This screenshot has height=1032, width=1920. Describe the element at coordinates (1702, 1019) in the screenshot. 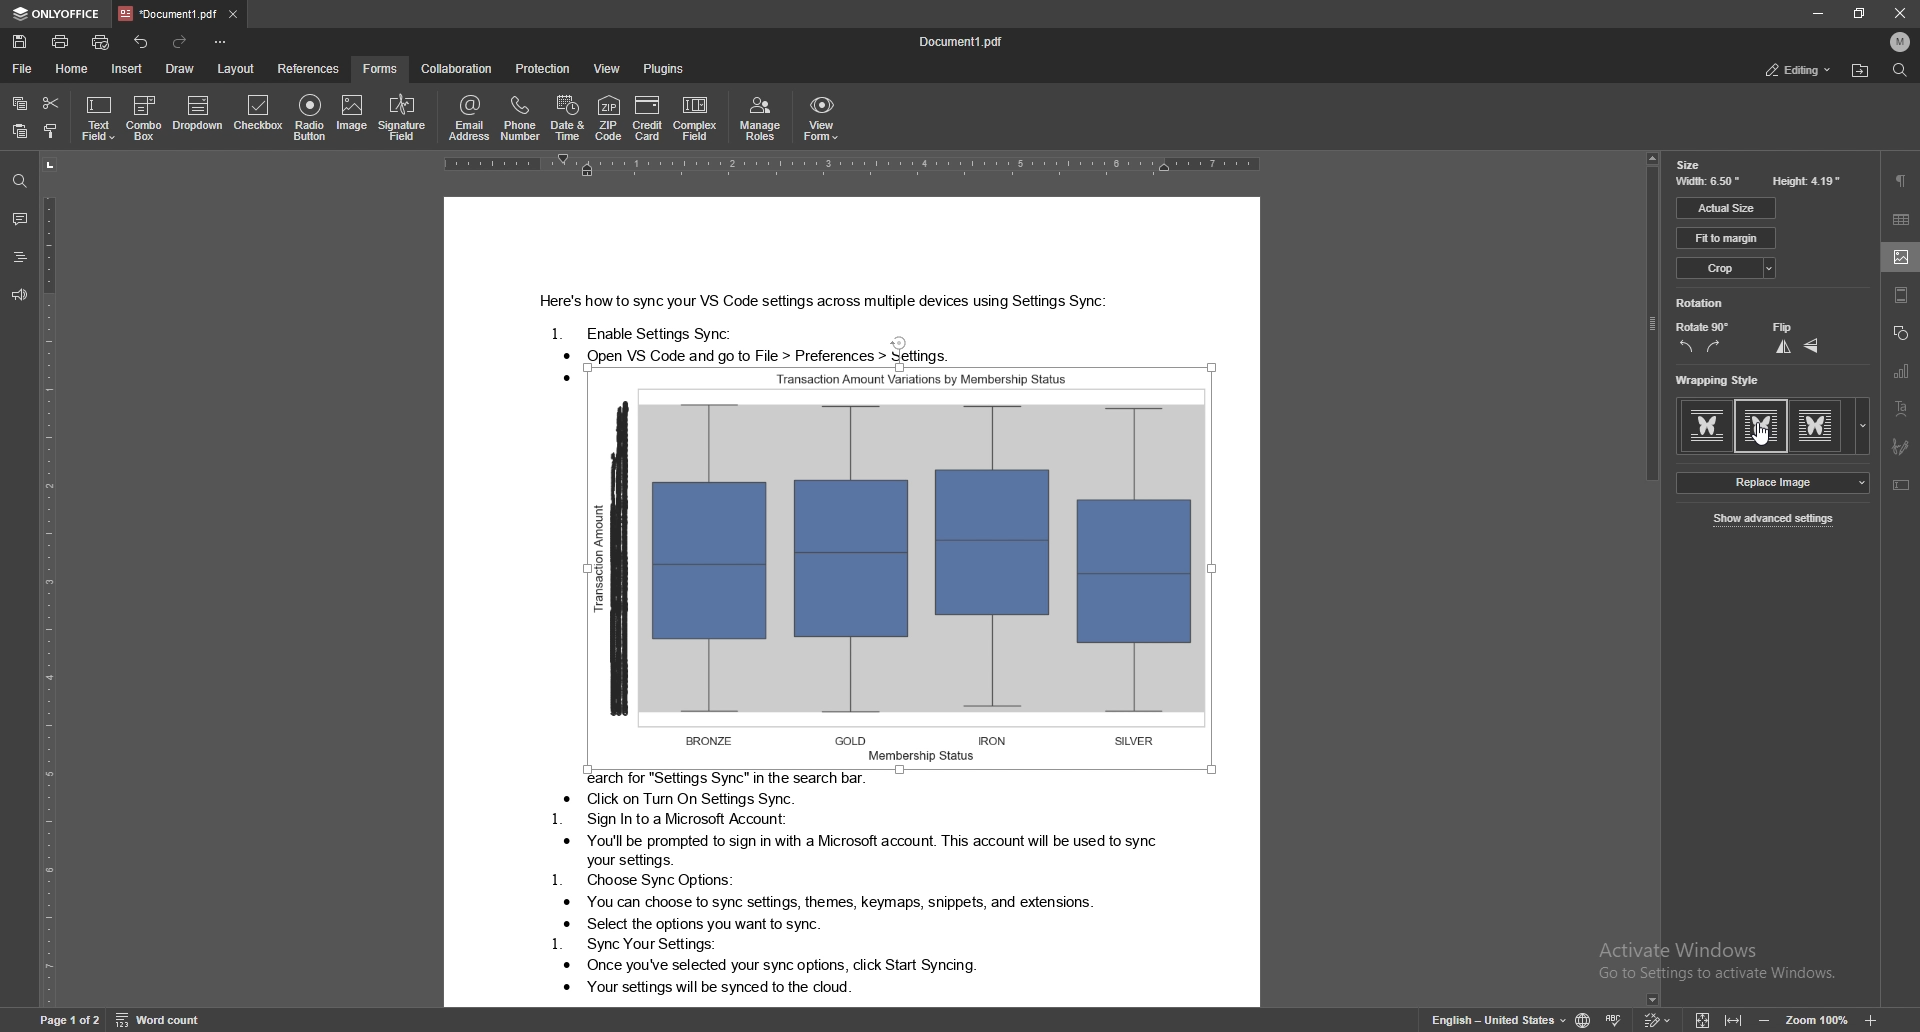

I see `icon` at that location.